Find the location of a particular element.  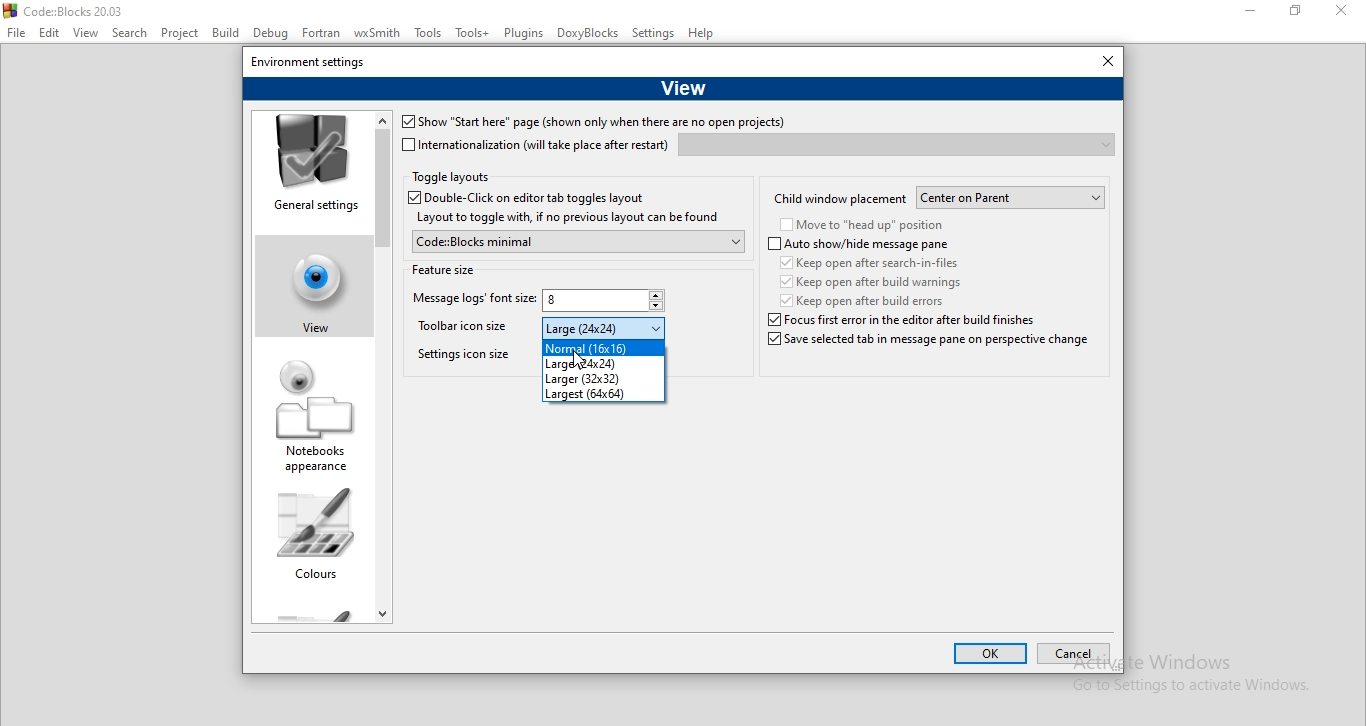

Feature size is located at coordinates (444, 268).